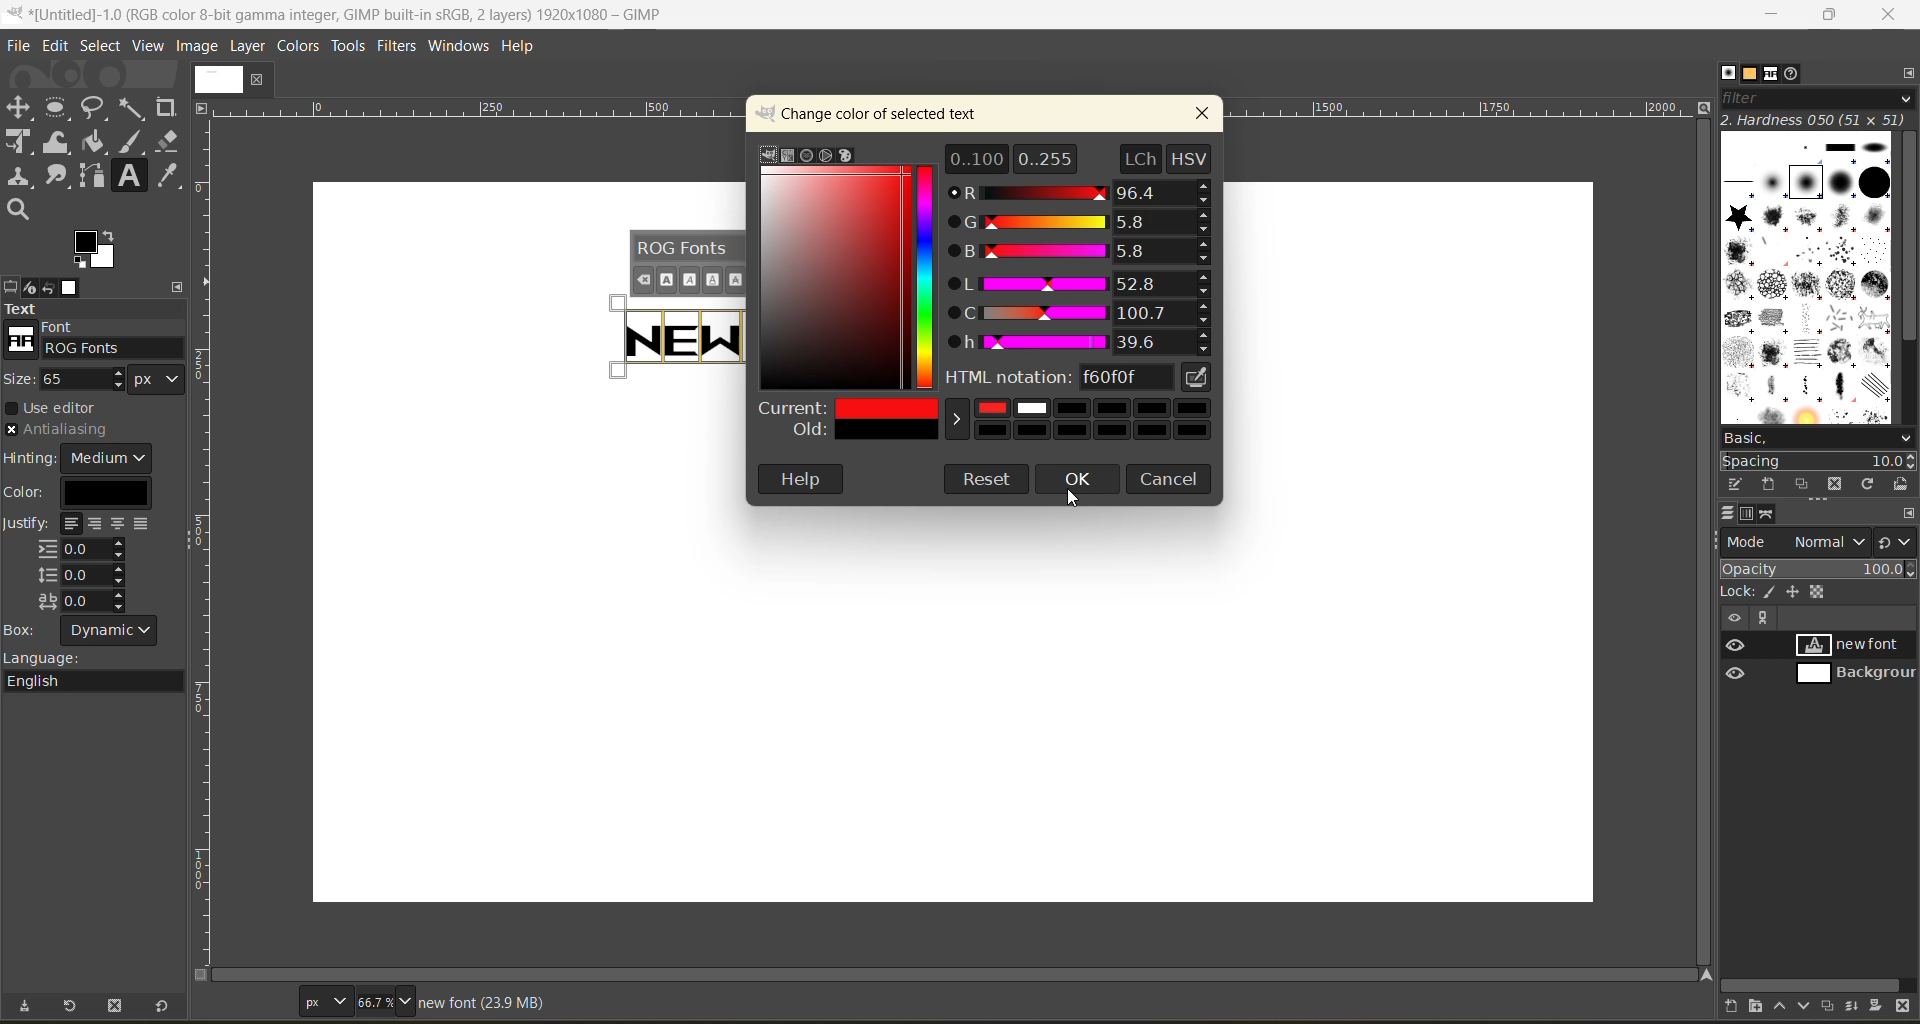 The image size is (1920, 1024). What do you see at coordinates (1836, 15) in the screenshot?
I see `maximize` at bounding box center [1836, 15].